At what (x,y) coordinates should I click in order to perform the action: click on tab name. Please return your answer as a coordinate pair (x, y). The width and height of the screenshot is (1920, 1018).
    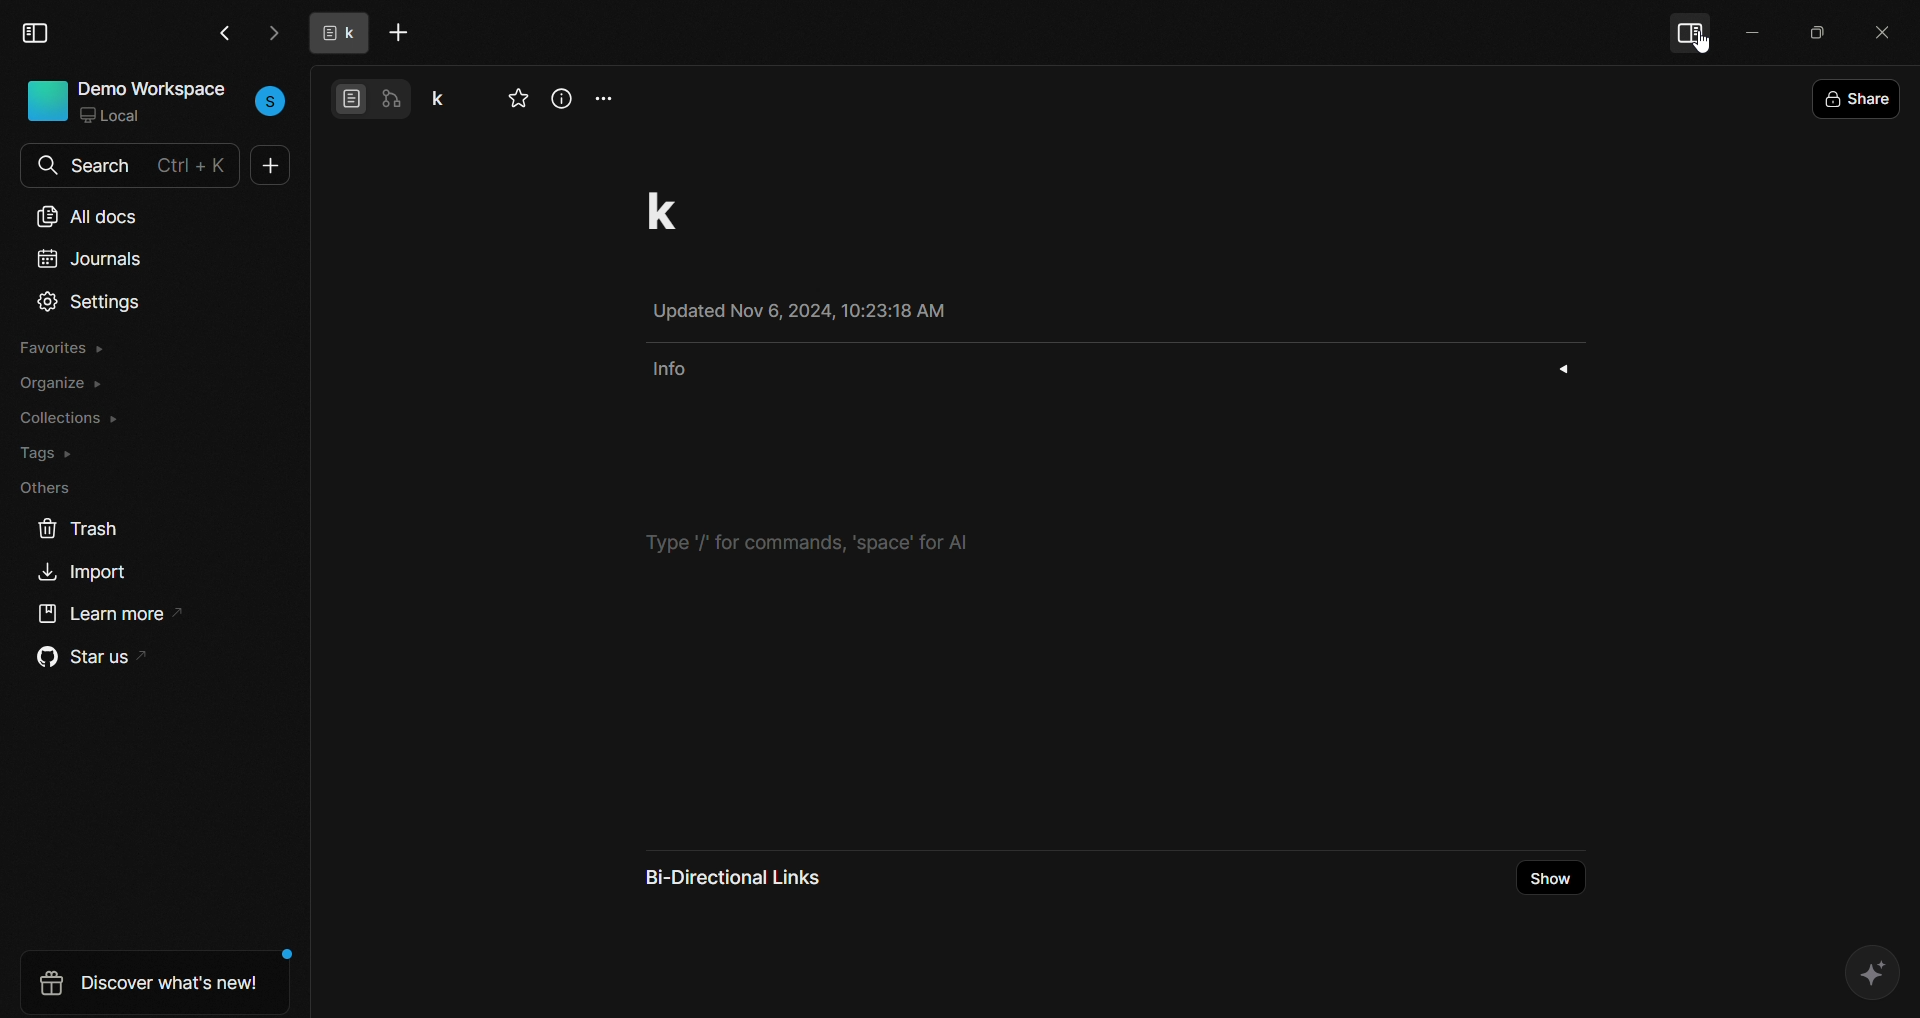
    Looking at the image, I should click on (333, 34).